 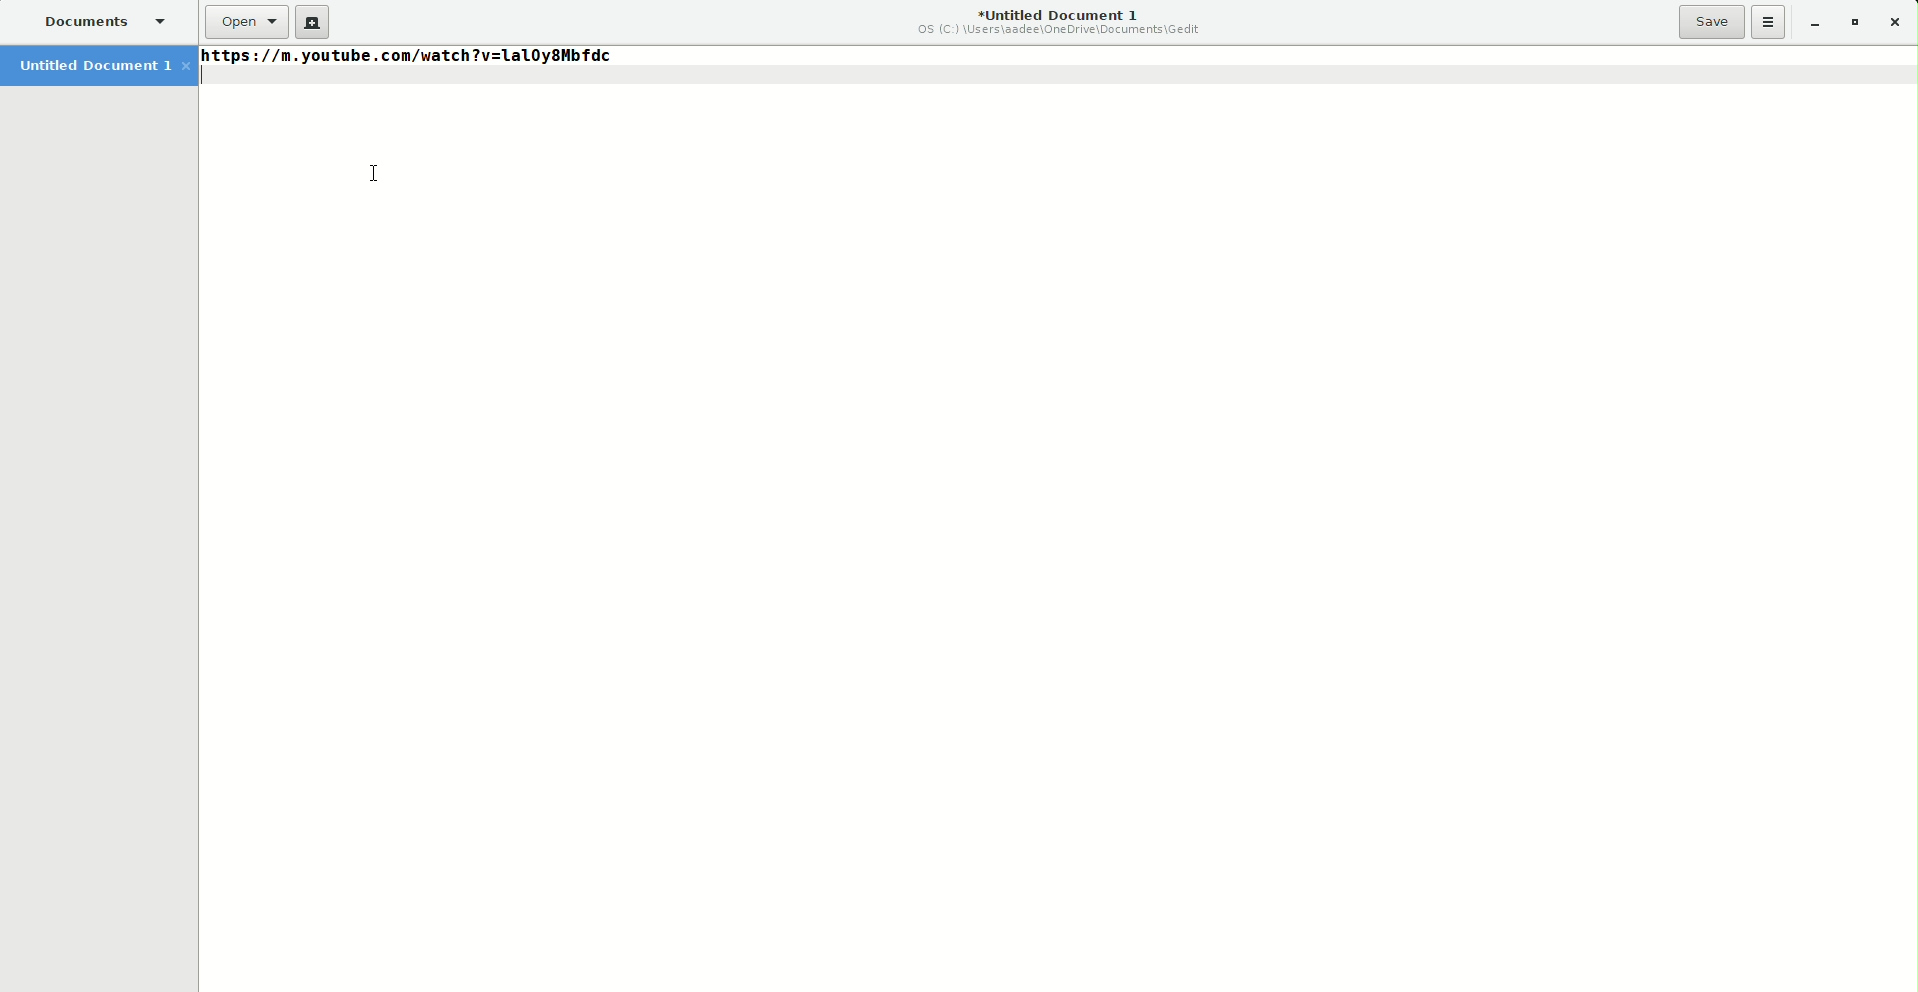 I want to click on Open, so click(x=246, y=22).